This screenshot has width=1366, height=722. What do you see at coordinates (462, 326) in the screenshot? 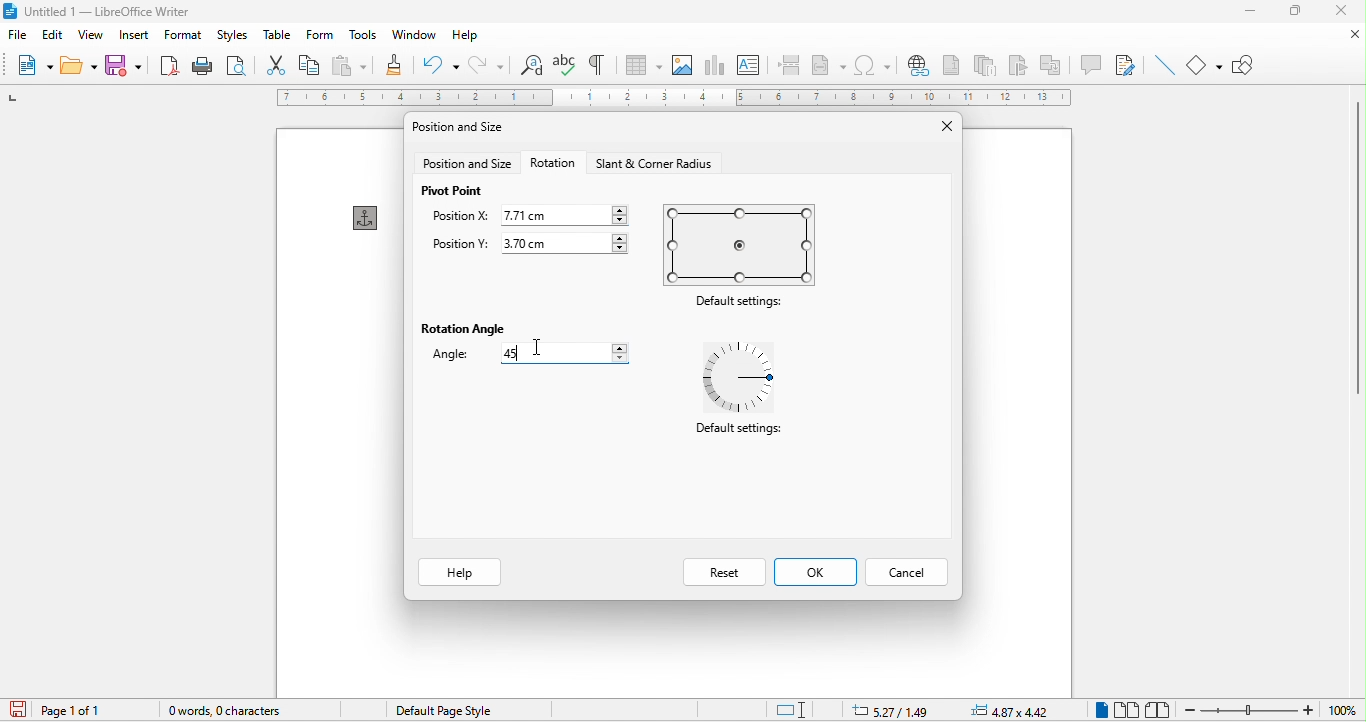
I see `rotation angle` at bounding box center [462, 326].